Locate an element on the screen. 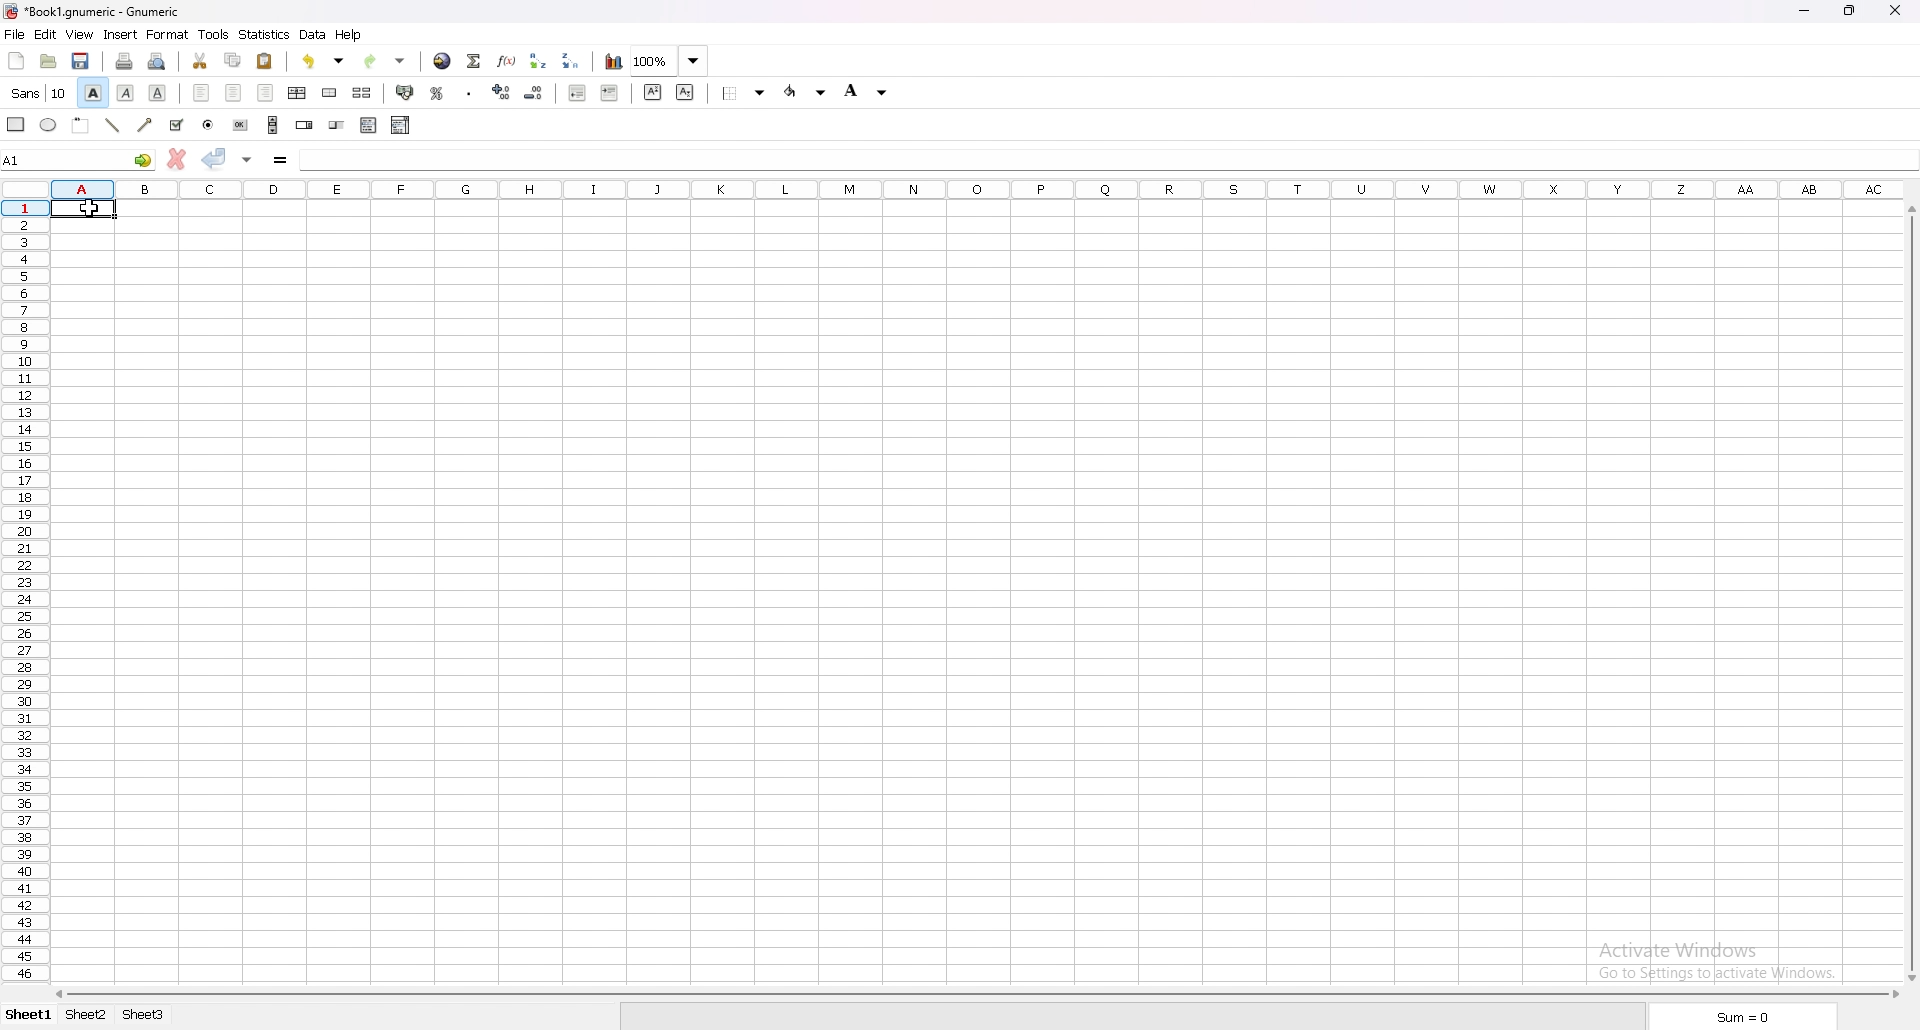 This screenshot has height=1030, width=1920. sort ascending is located at coordinates (534, 61).